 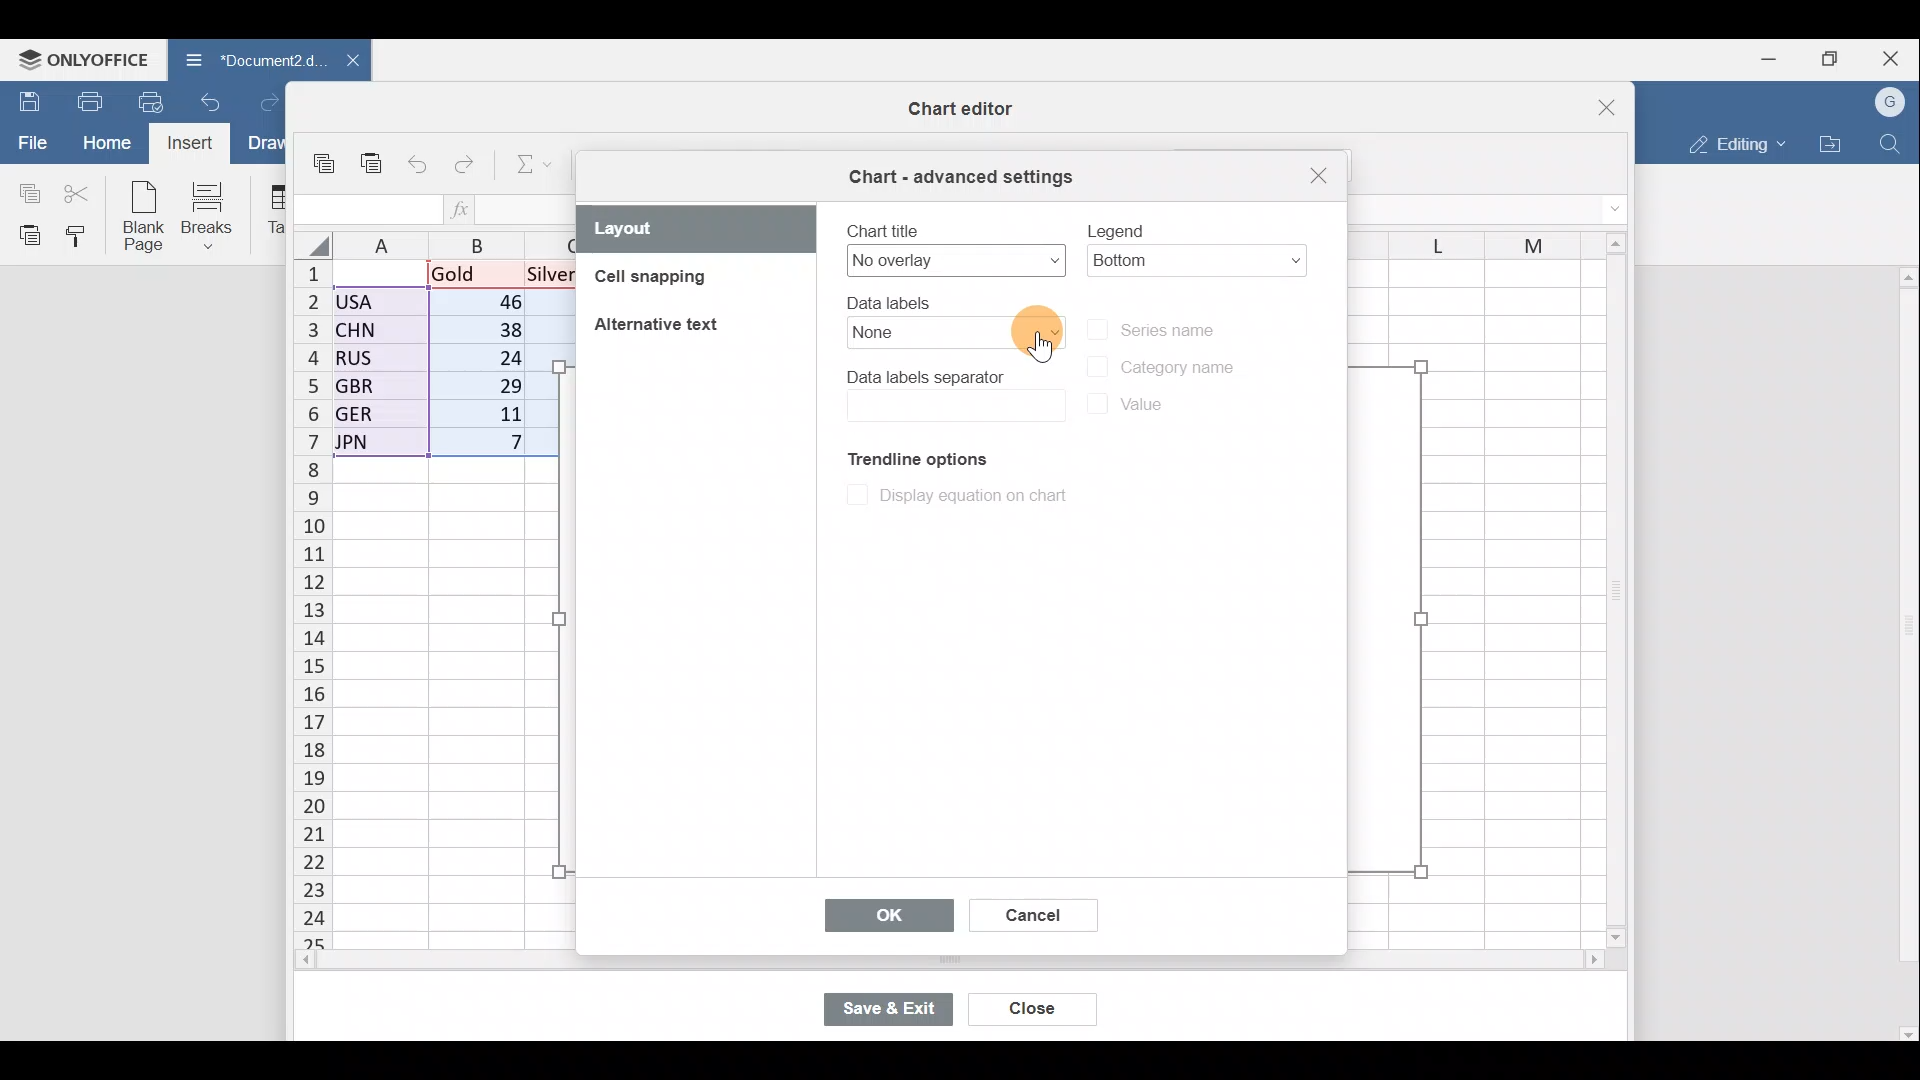 I want to click on Cut, so click(x=78, y=192).